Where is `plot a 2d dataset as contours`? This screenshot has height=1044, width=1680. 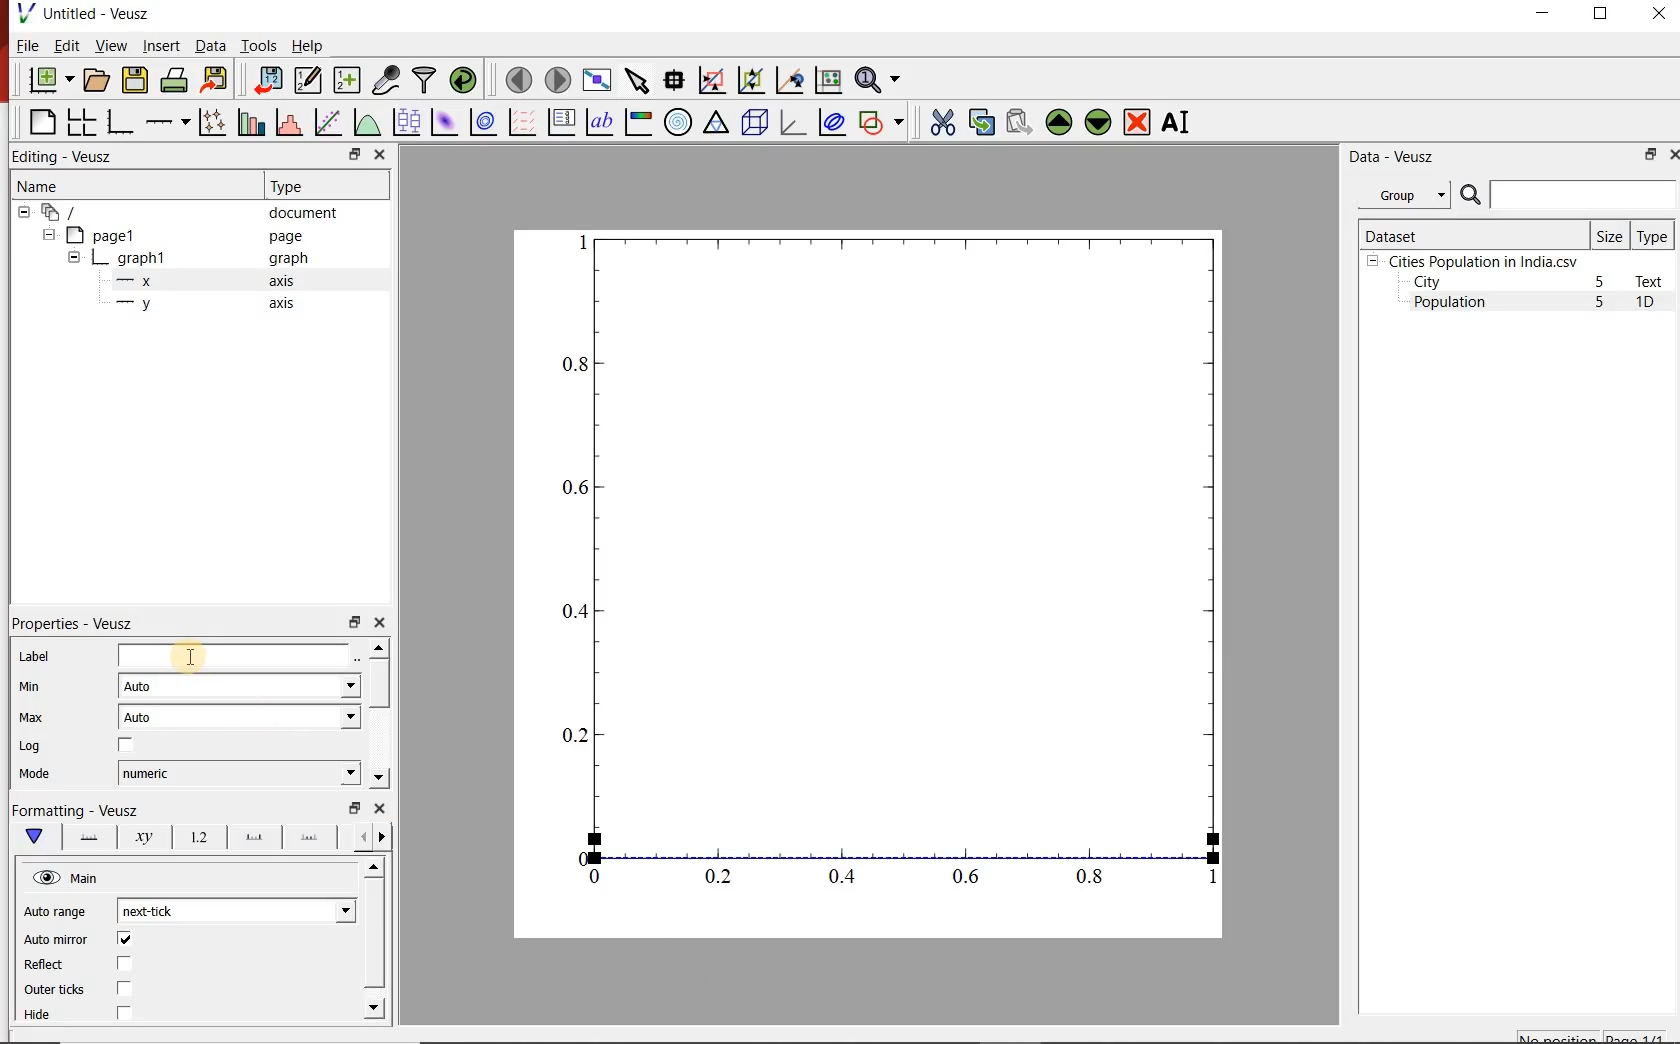 plot a 2d dataset as contours is located at coordinates (481, 121).